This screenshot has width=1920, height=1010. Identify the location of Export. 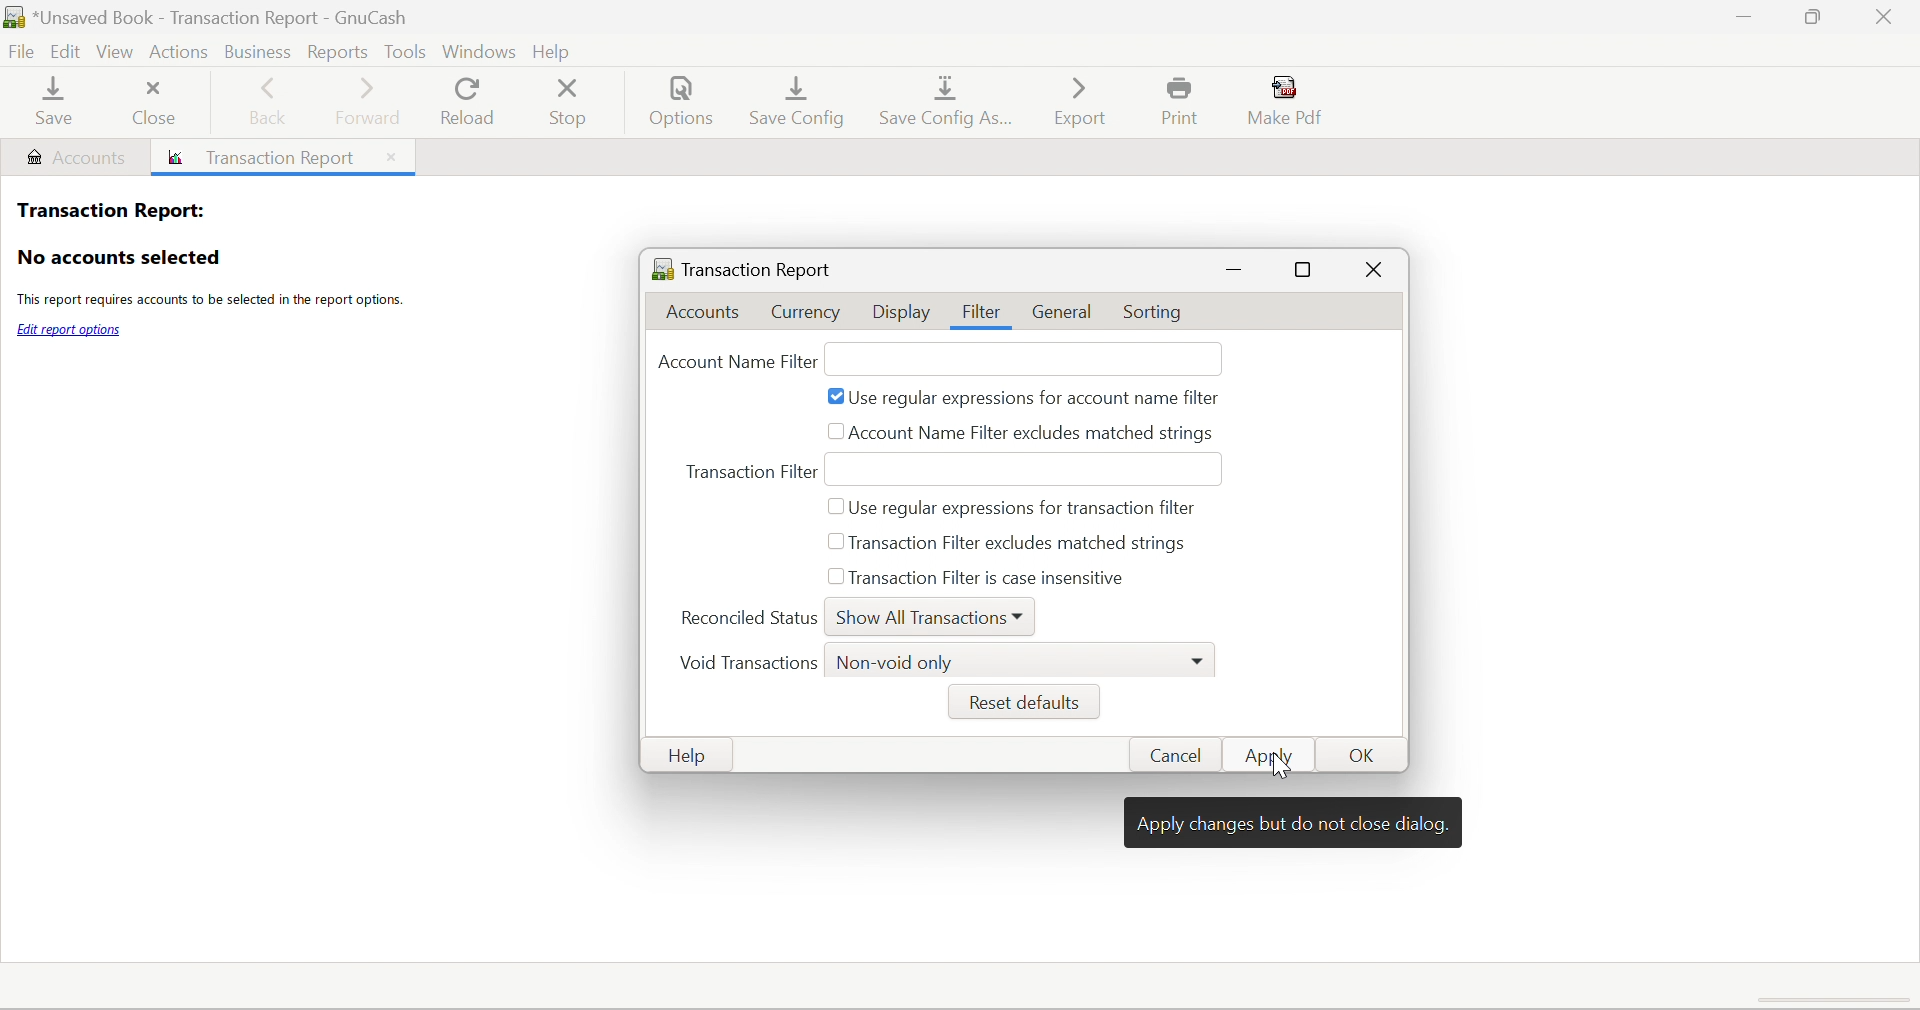
(1078, 100).